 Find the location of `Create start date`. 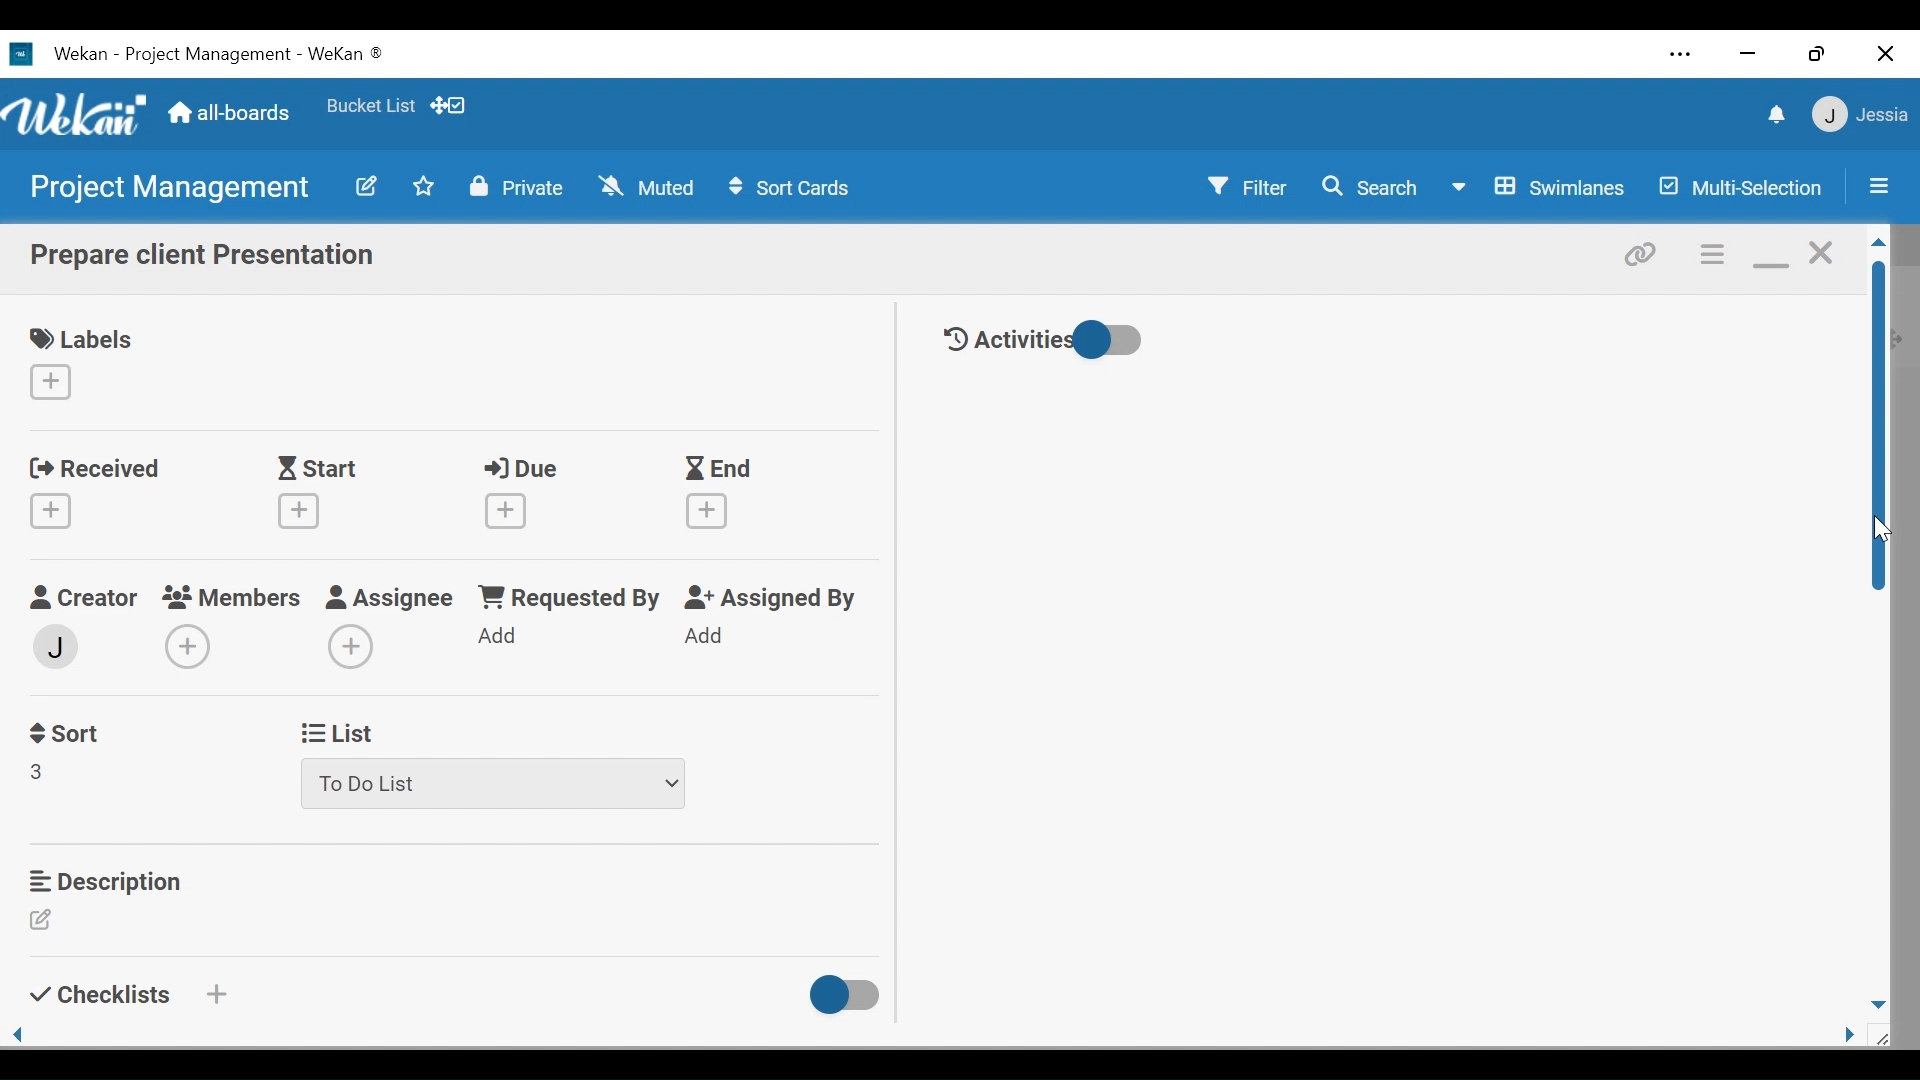

Create start date is located at coordinates (301, 510).